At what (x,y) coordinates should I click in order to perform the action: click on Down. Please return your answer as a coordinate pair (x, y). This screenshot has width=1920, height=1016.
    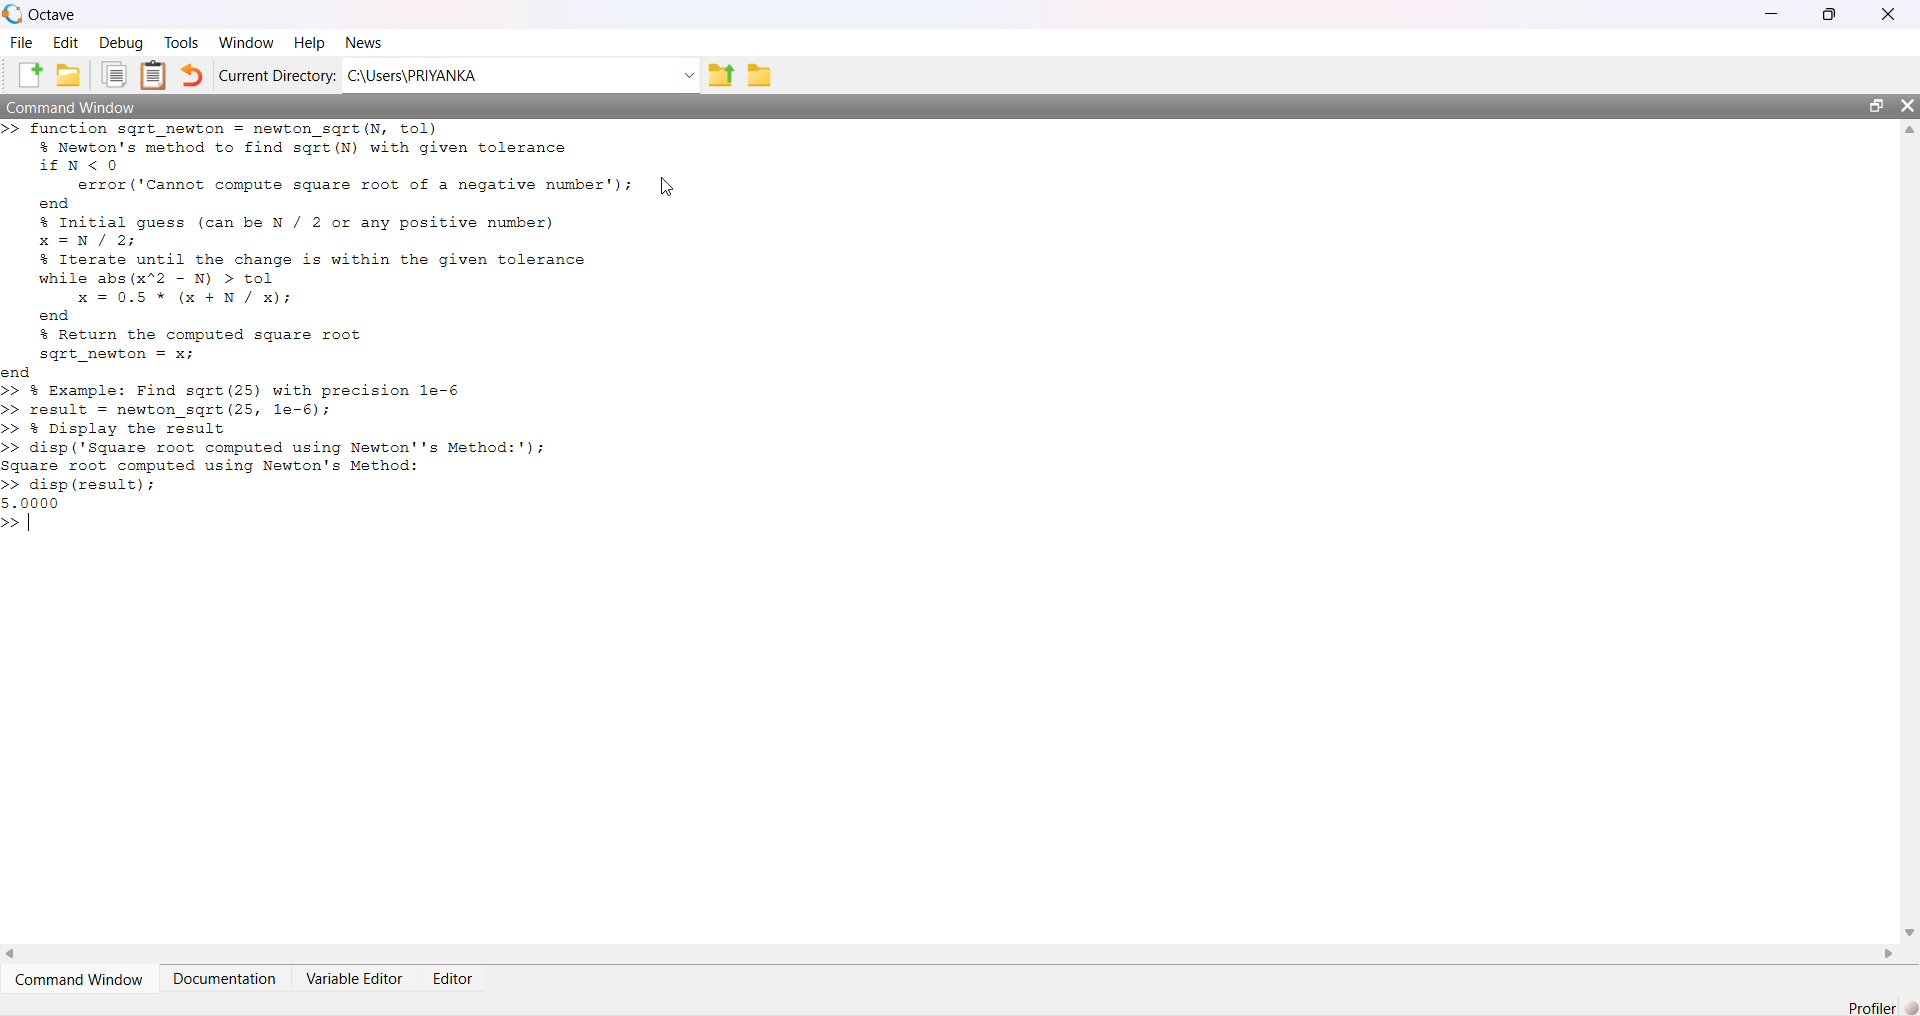
    Looking at the image, I should click on (1908, 932).